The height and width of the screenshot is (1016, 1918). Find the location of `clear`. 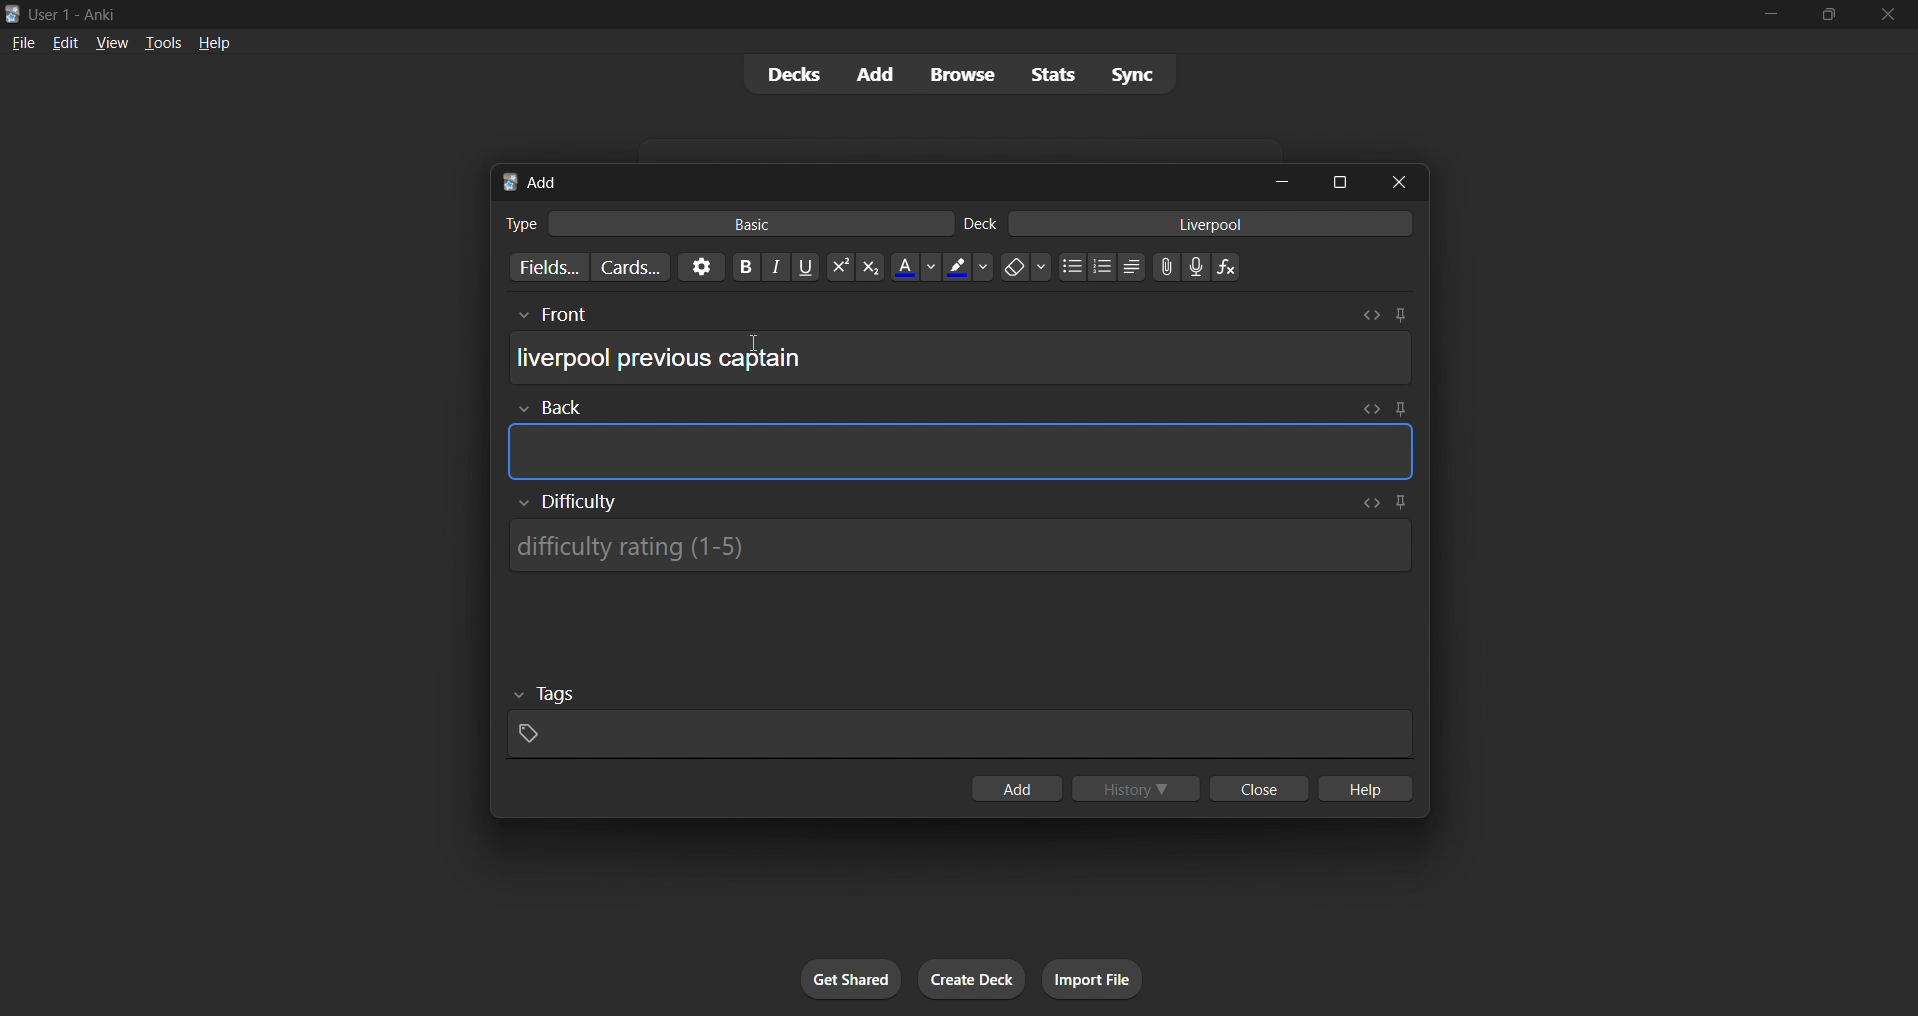

clear is located at coordinates (1025, 266).